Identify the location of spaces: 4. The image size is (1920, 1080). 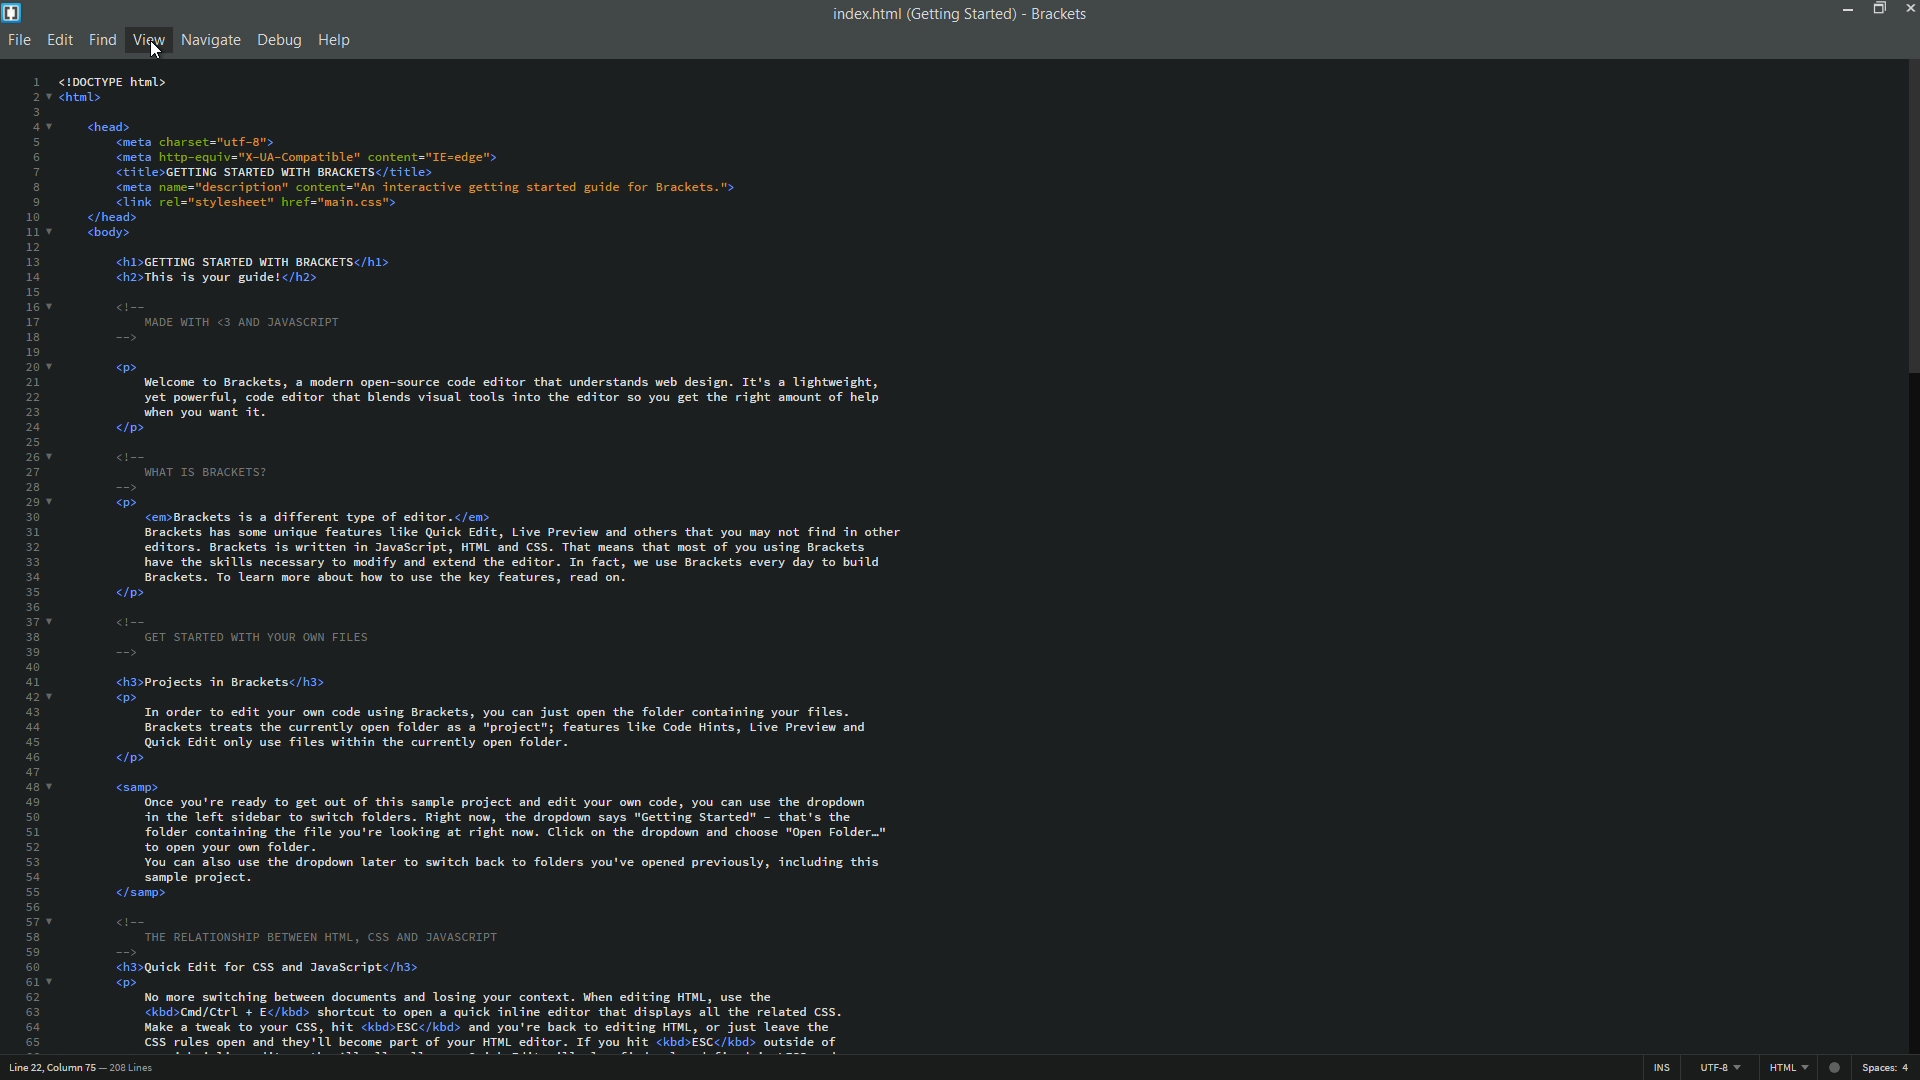
(1886, 1068).